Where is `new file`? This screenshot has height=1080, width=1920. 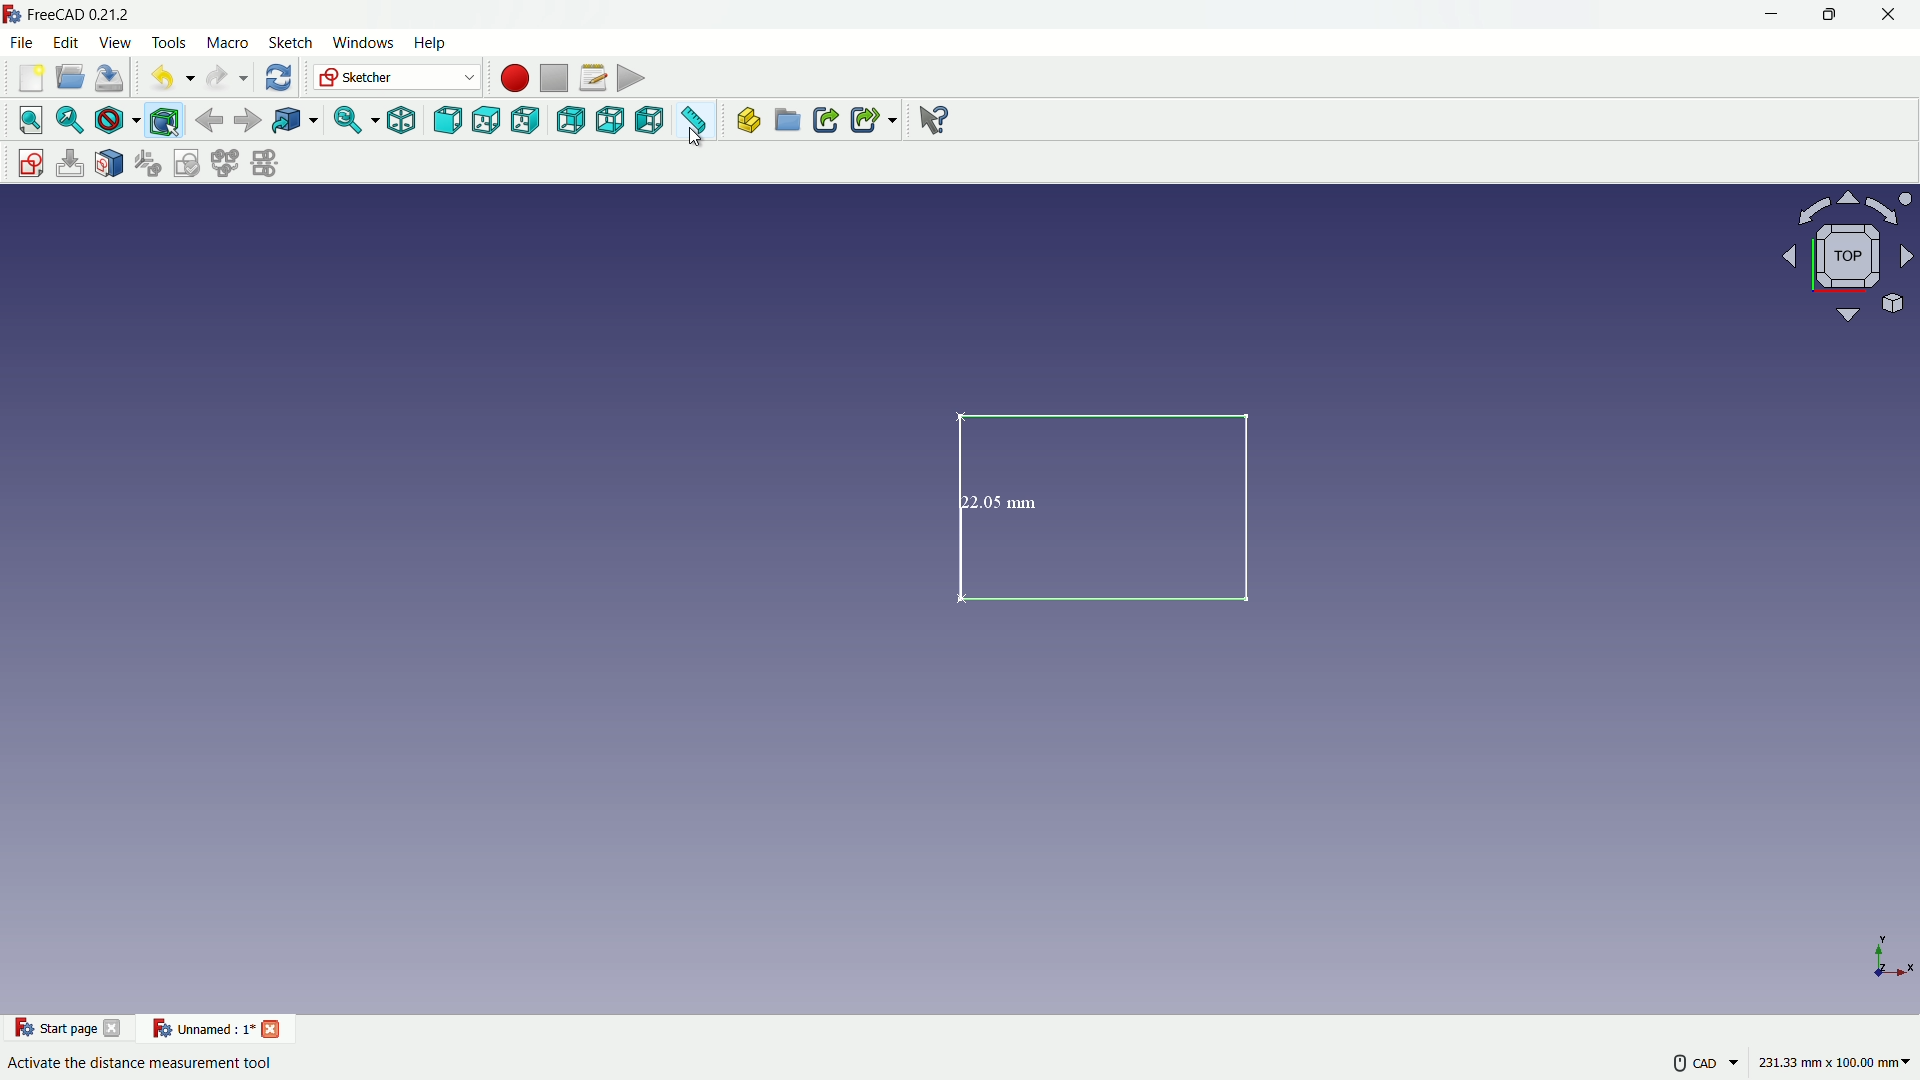 new file is located at coordinates (28, 82).